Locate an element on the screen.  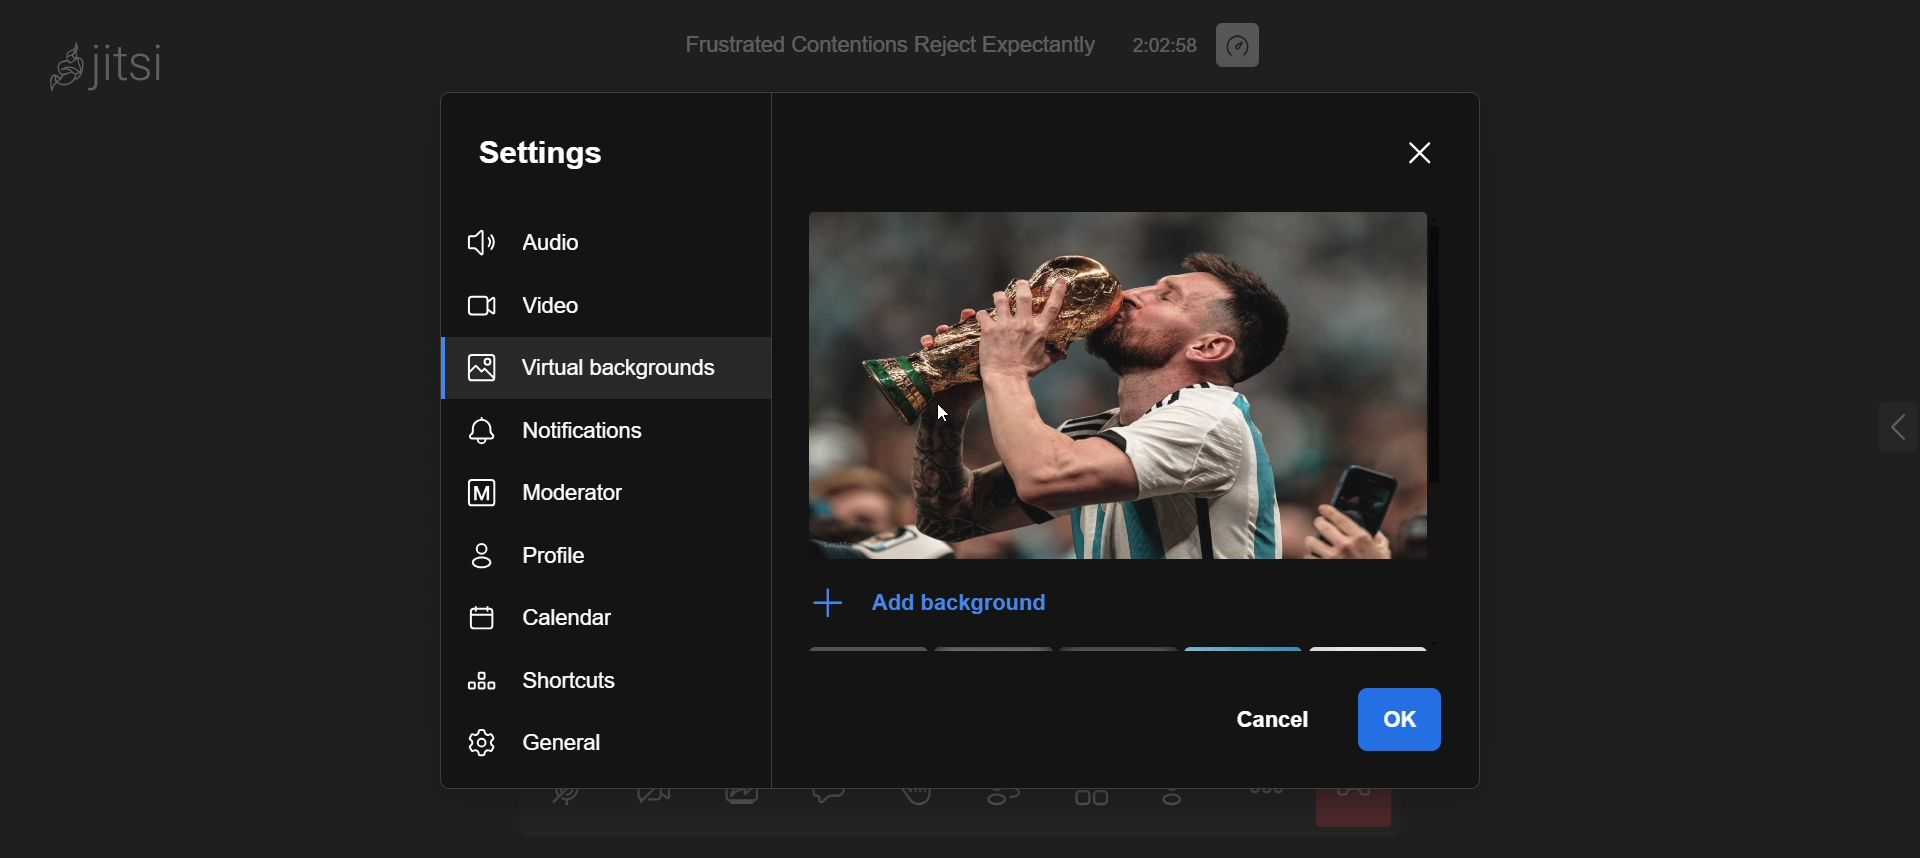
audio is located at coordinates (538, 240).